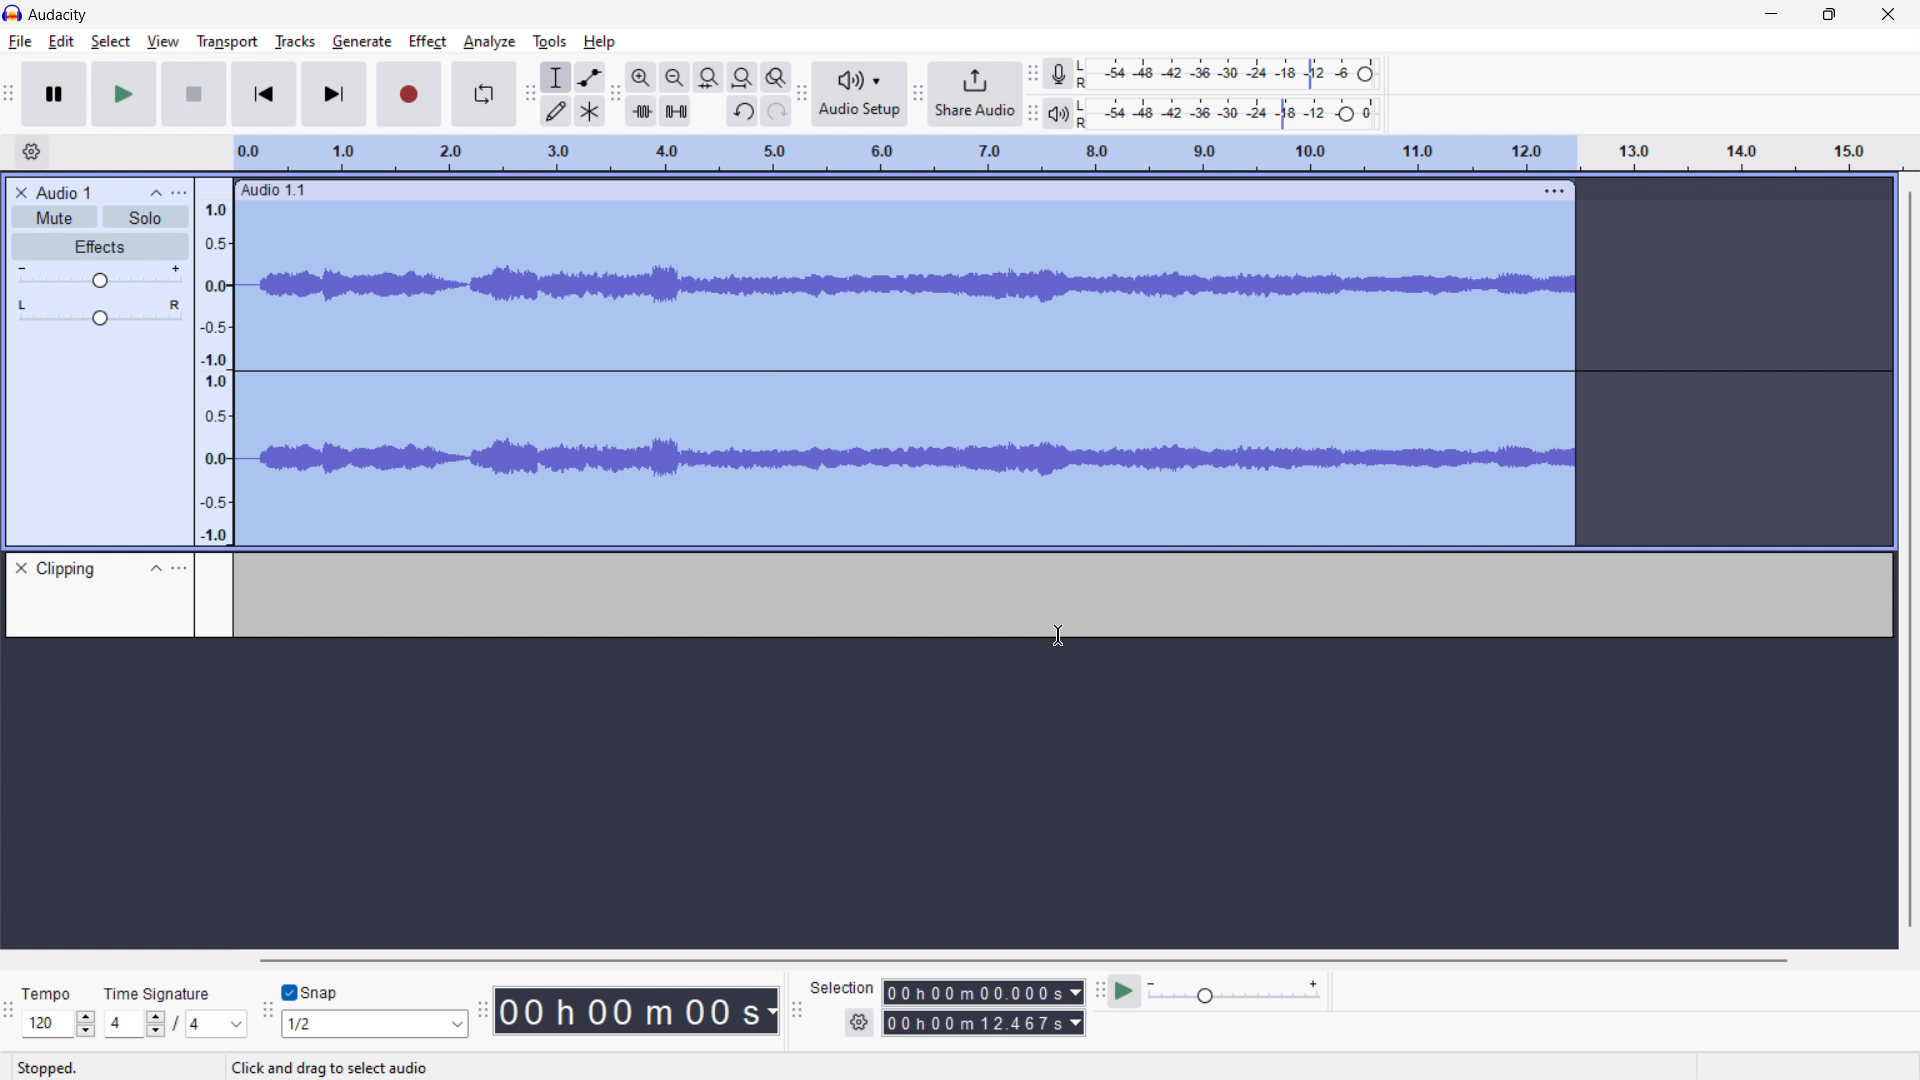 The width and height of the screenshot is (1920, 1080). Describe the element at coordinates (312, 993) in the screenshot. I see `toggle snap` at that location.